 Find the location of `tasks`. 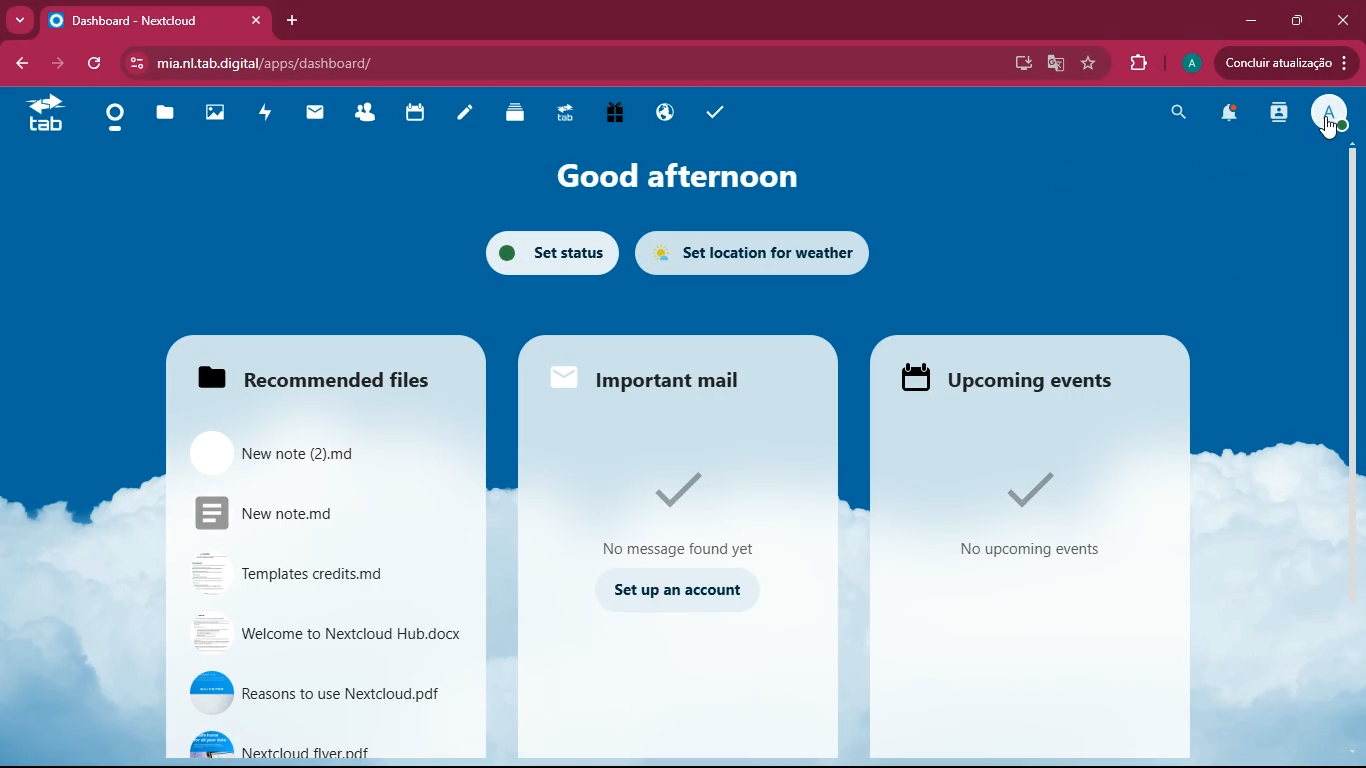

tasks is located at coordinates (715, 110).